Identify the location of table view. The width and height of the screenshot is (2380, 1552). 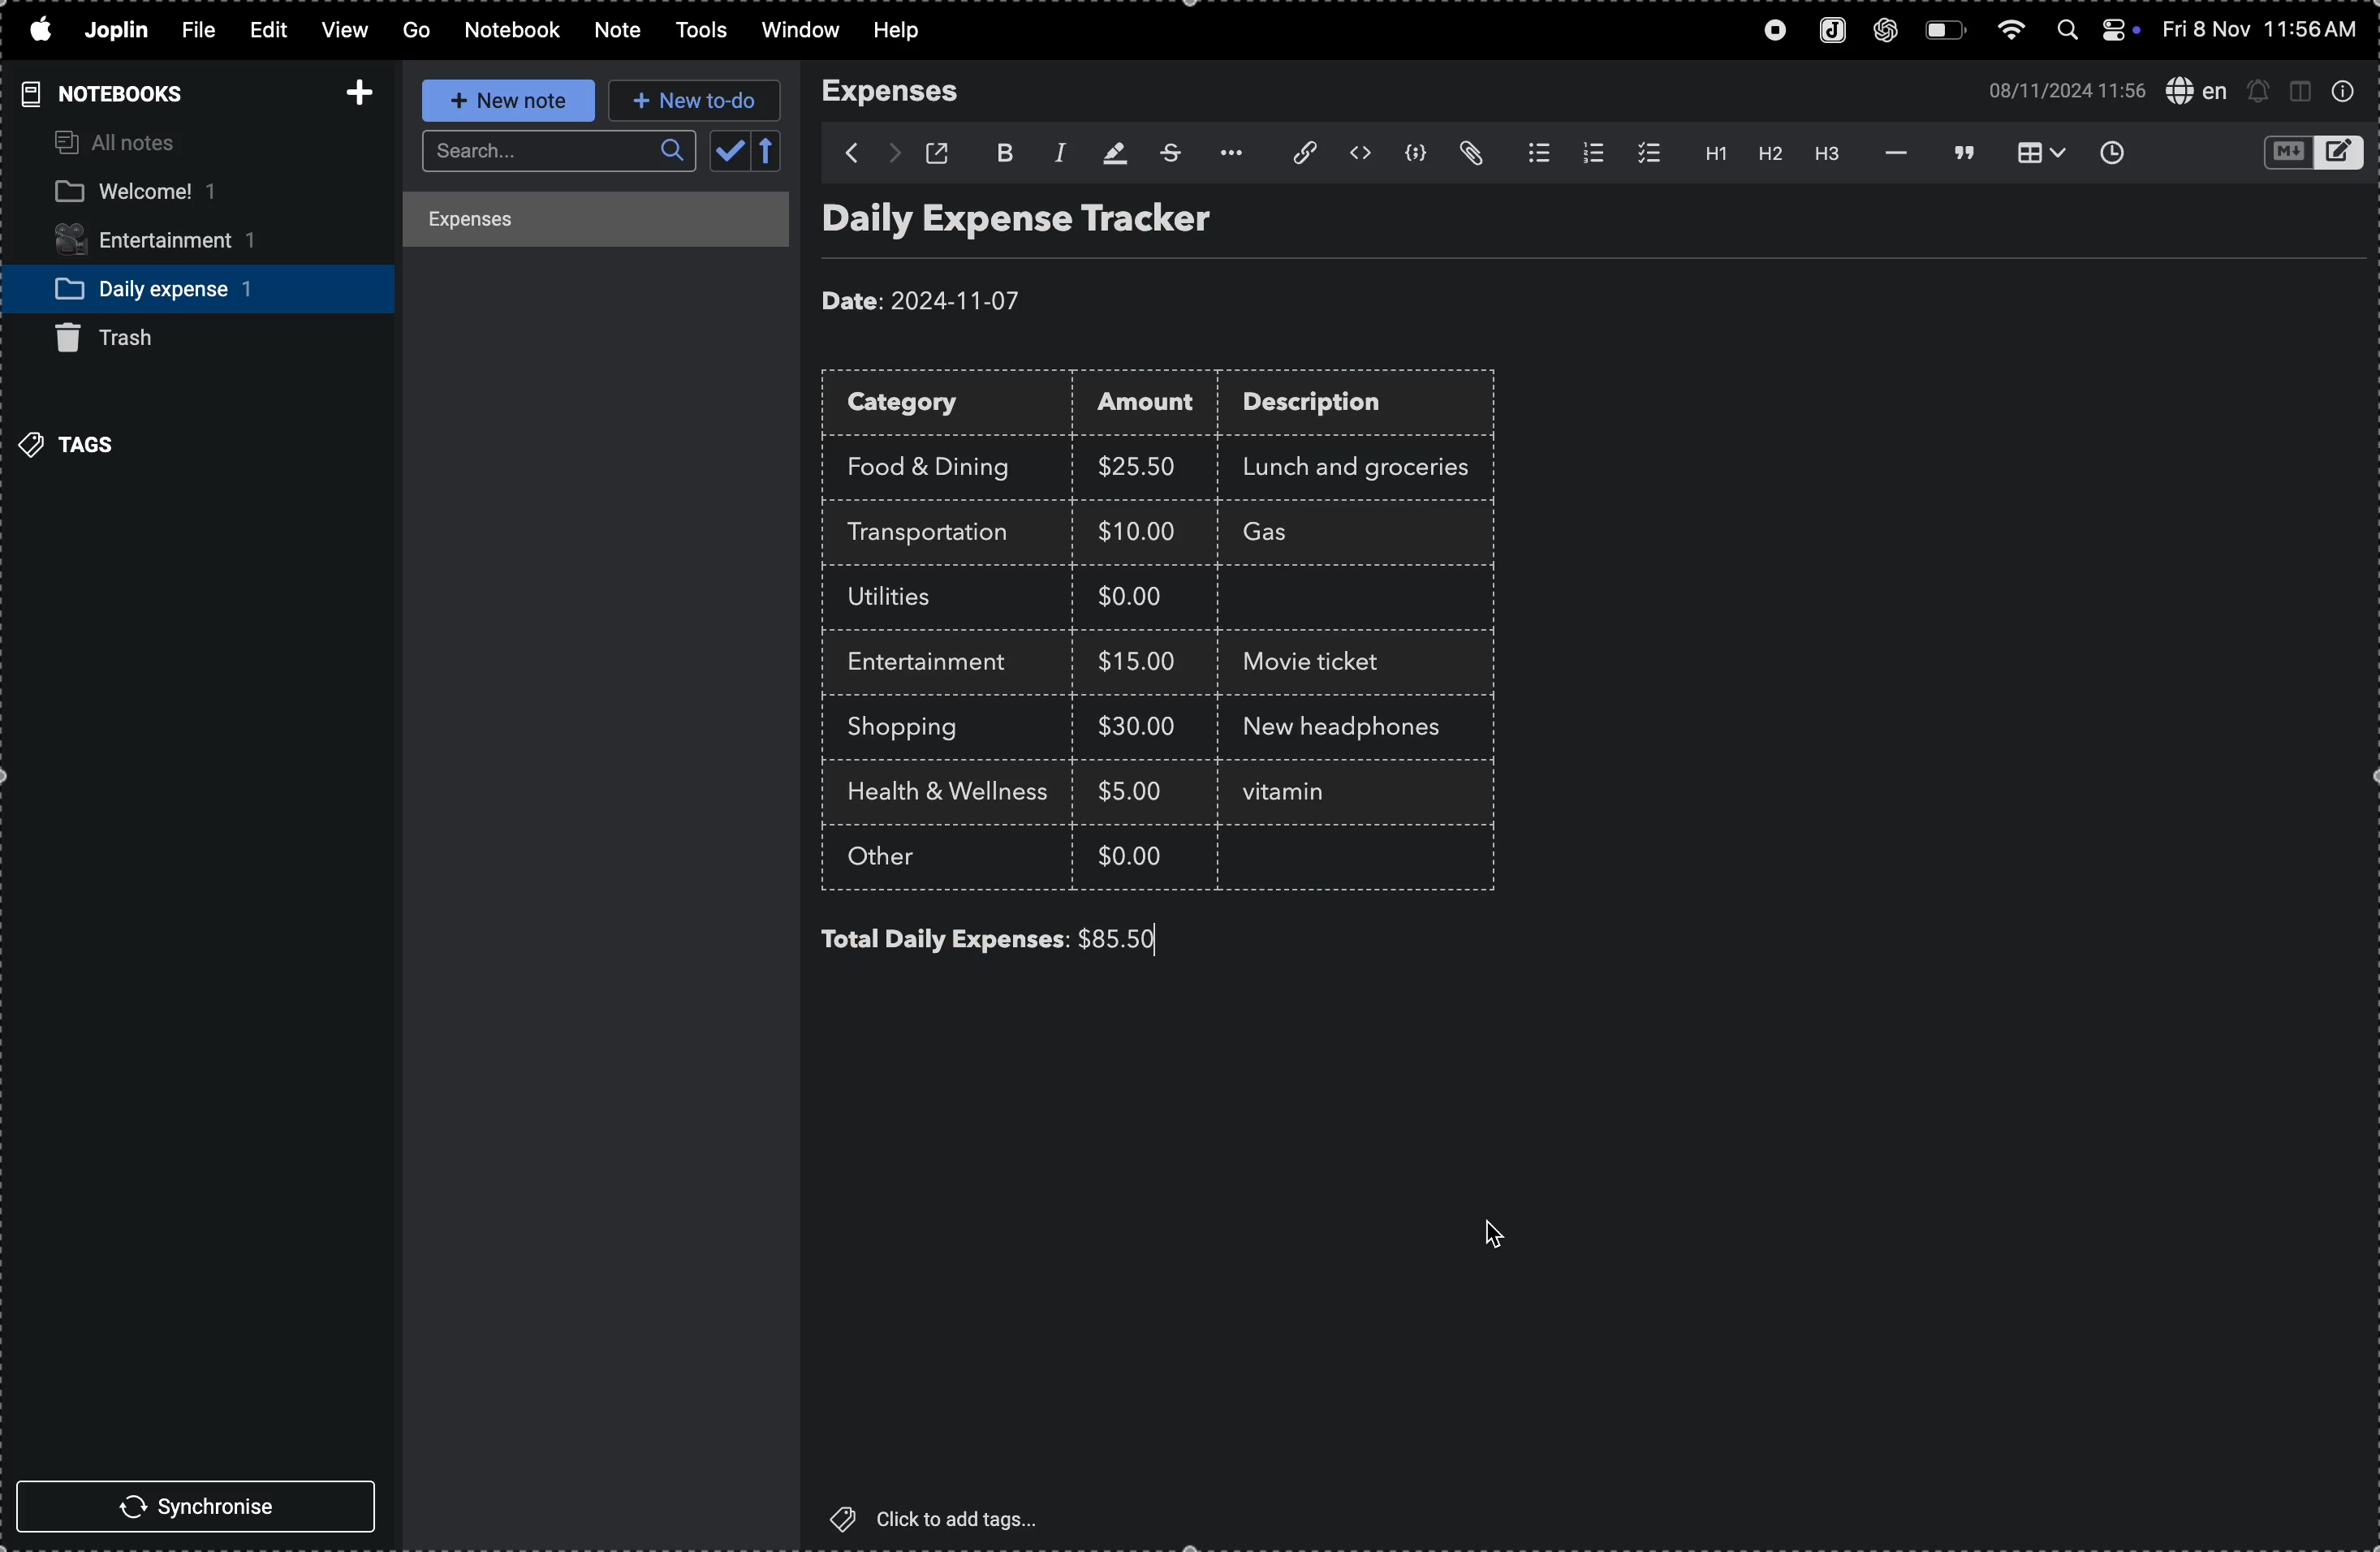
(2032, 153).